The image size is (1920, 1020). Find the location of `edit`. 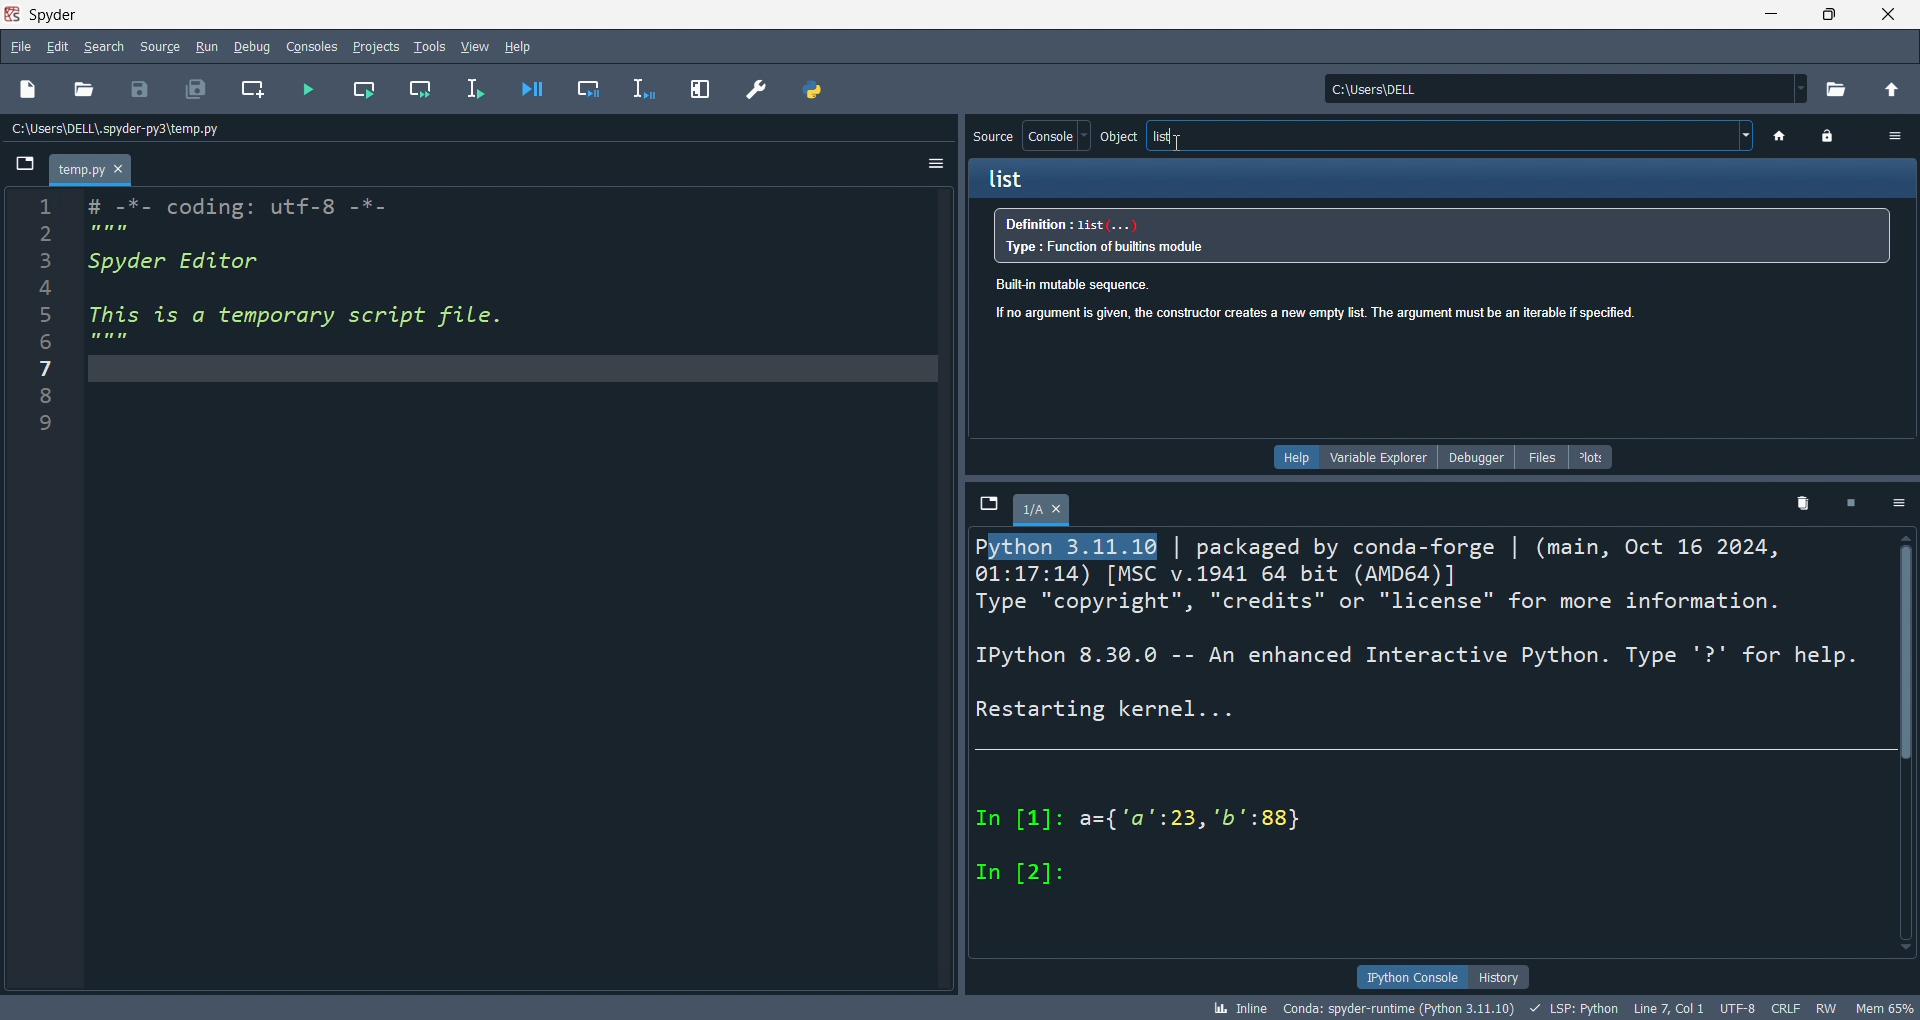

edit is located at coordinates (53, 46).